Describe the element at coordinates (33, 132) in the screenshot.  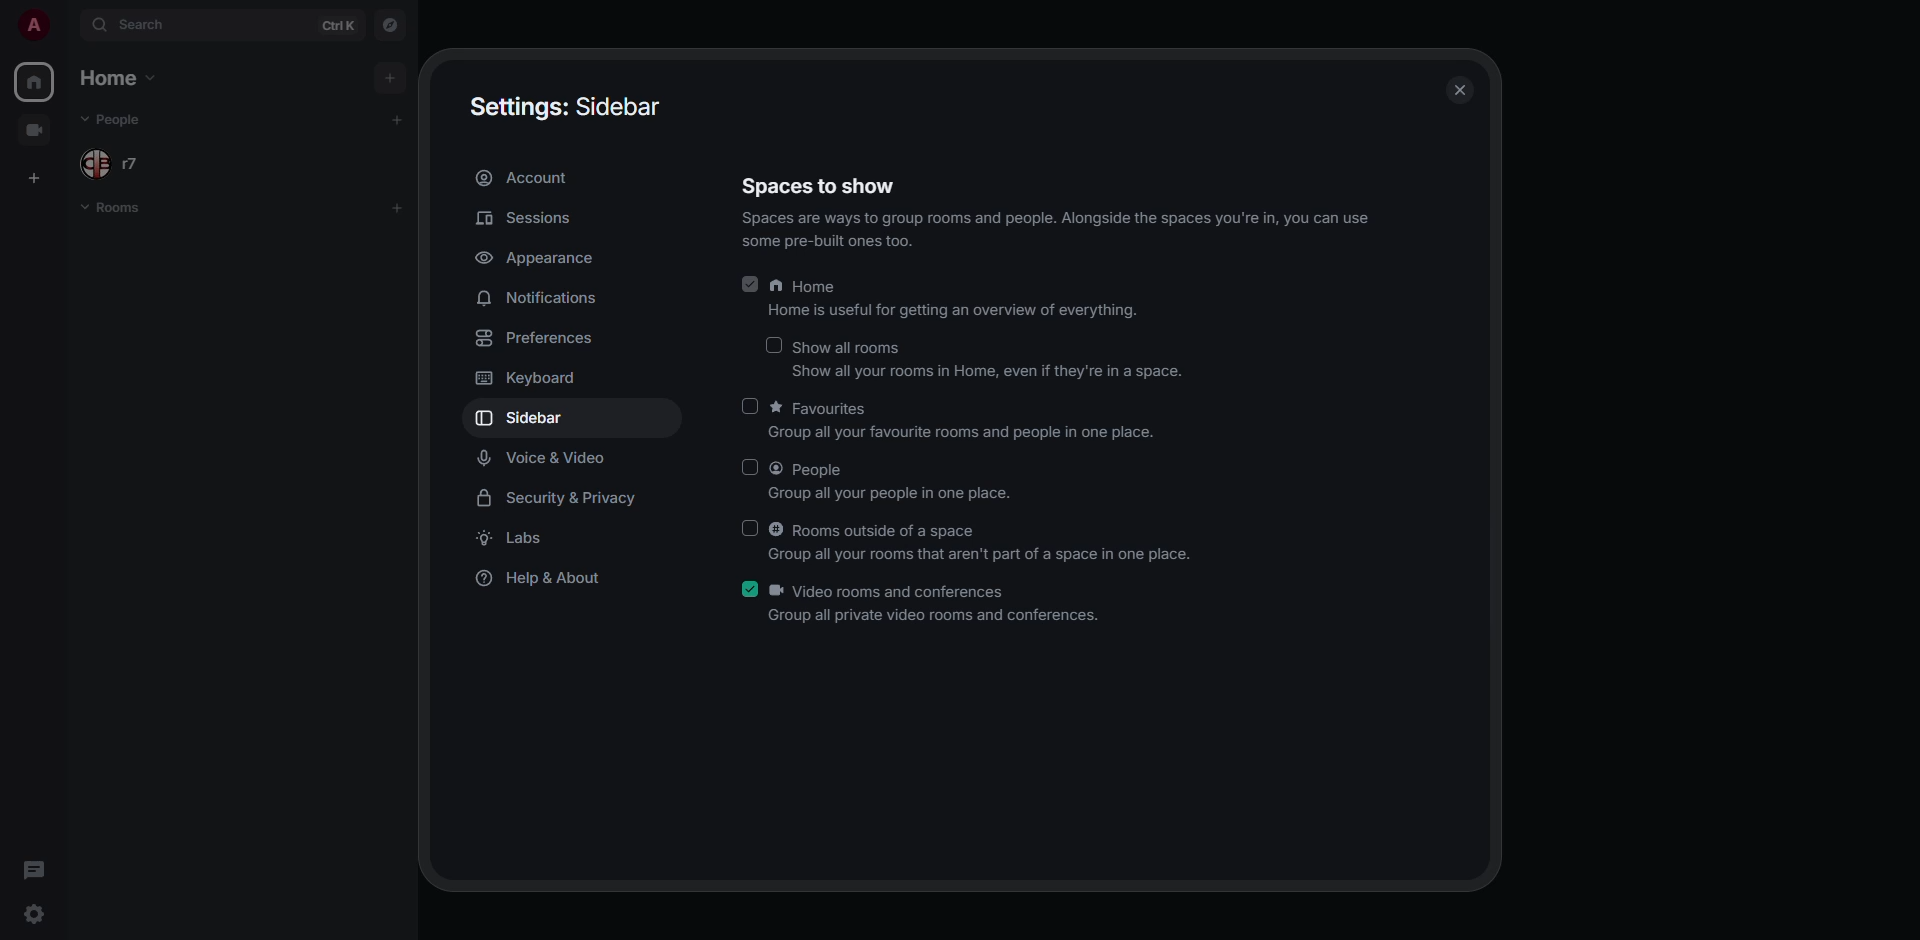
I see `video room` at that location.